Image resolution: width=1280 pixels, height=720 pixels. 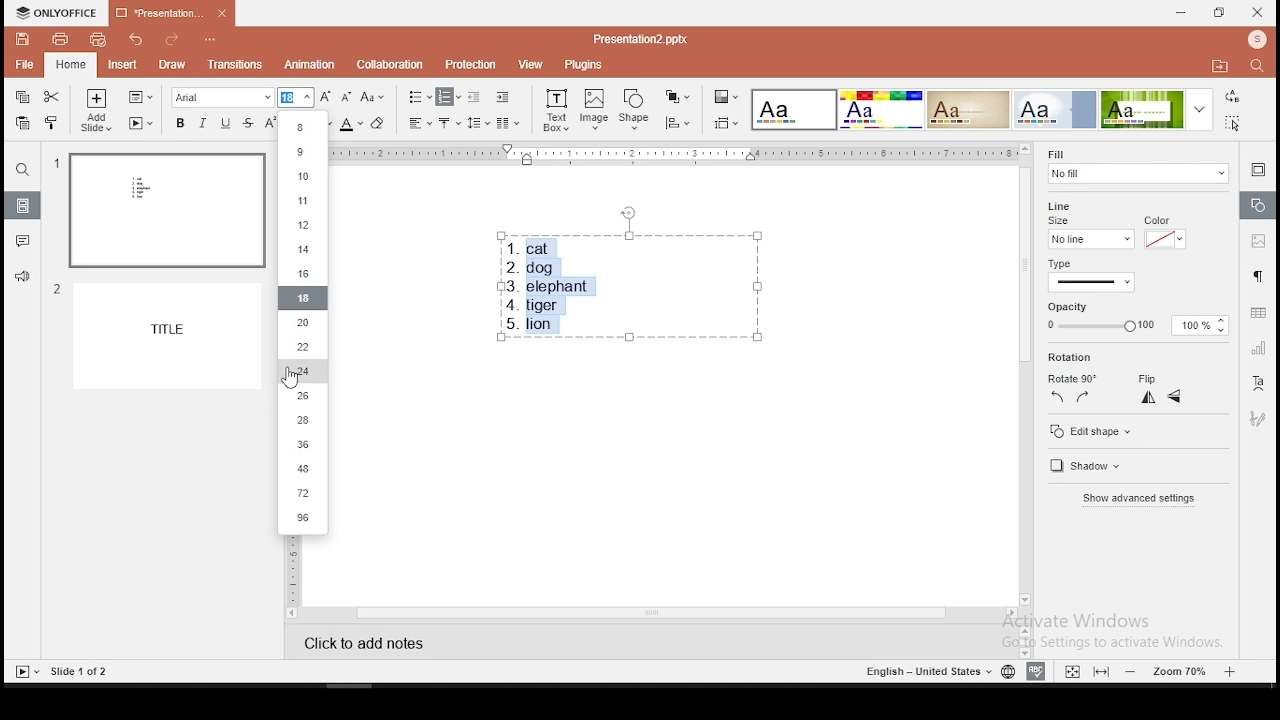 I want to click on find, so click(x=24, y=172).